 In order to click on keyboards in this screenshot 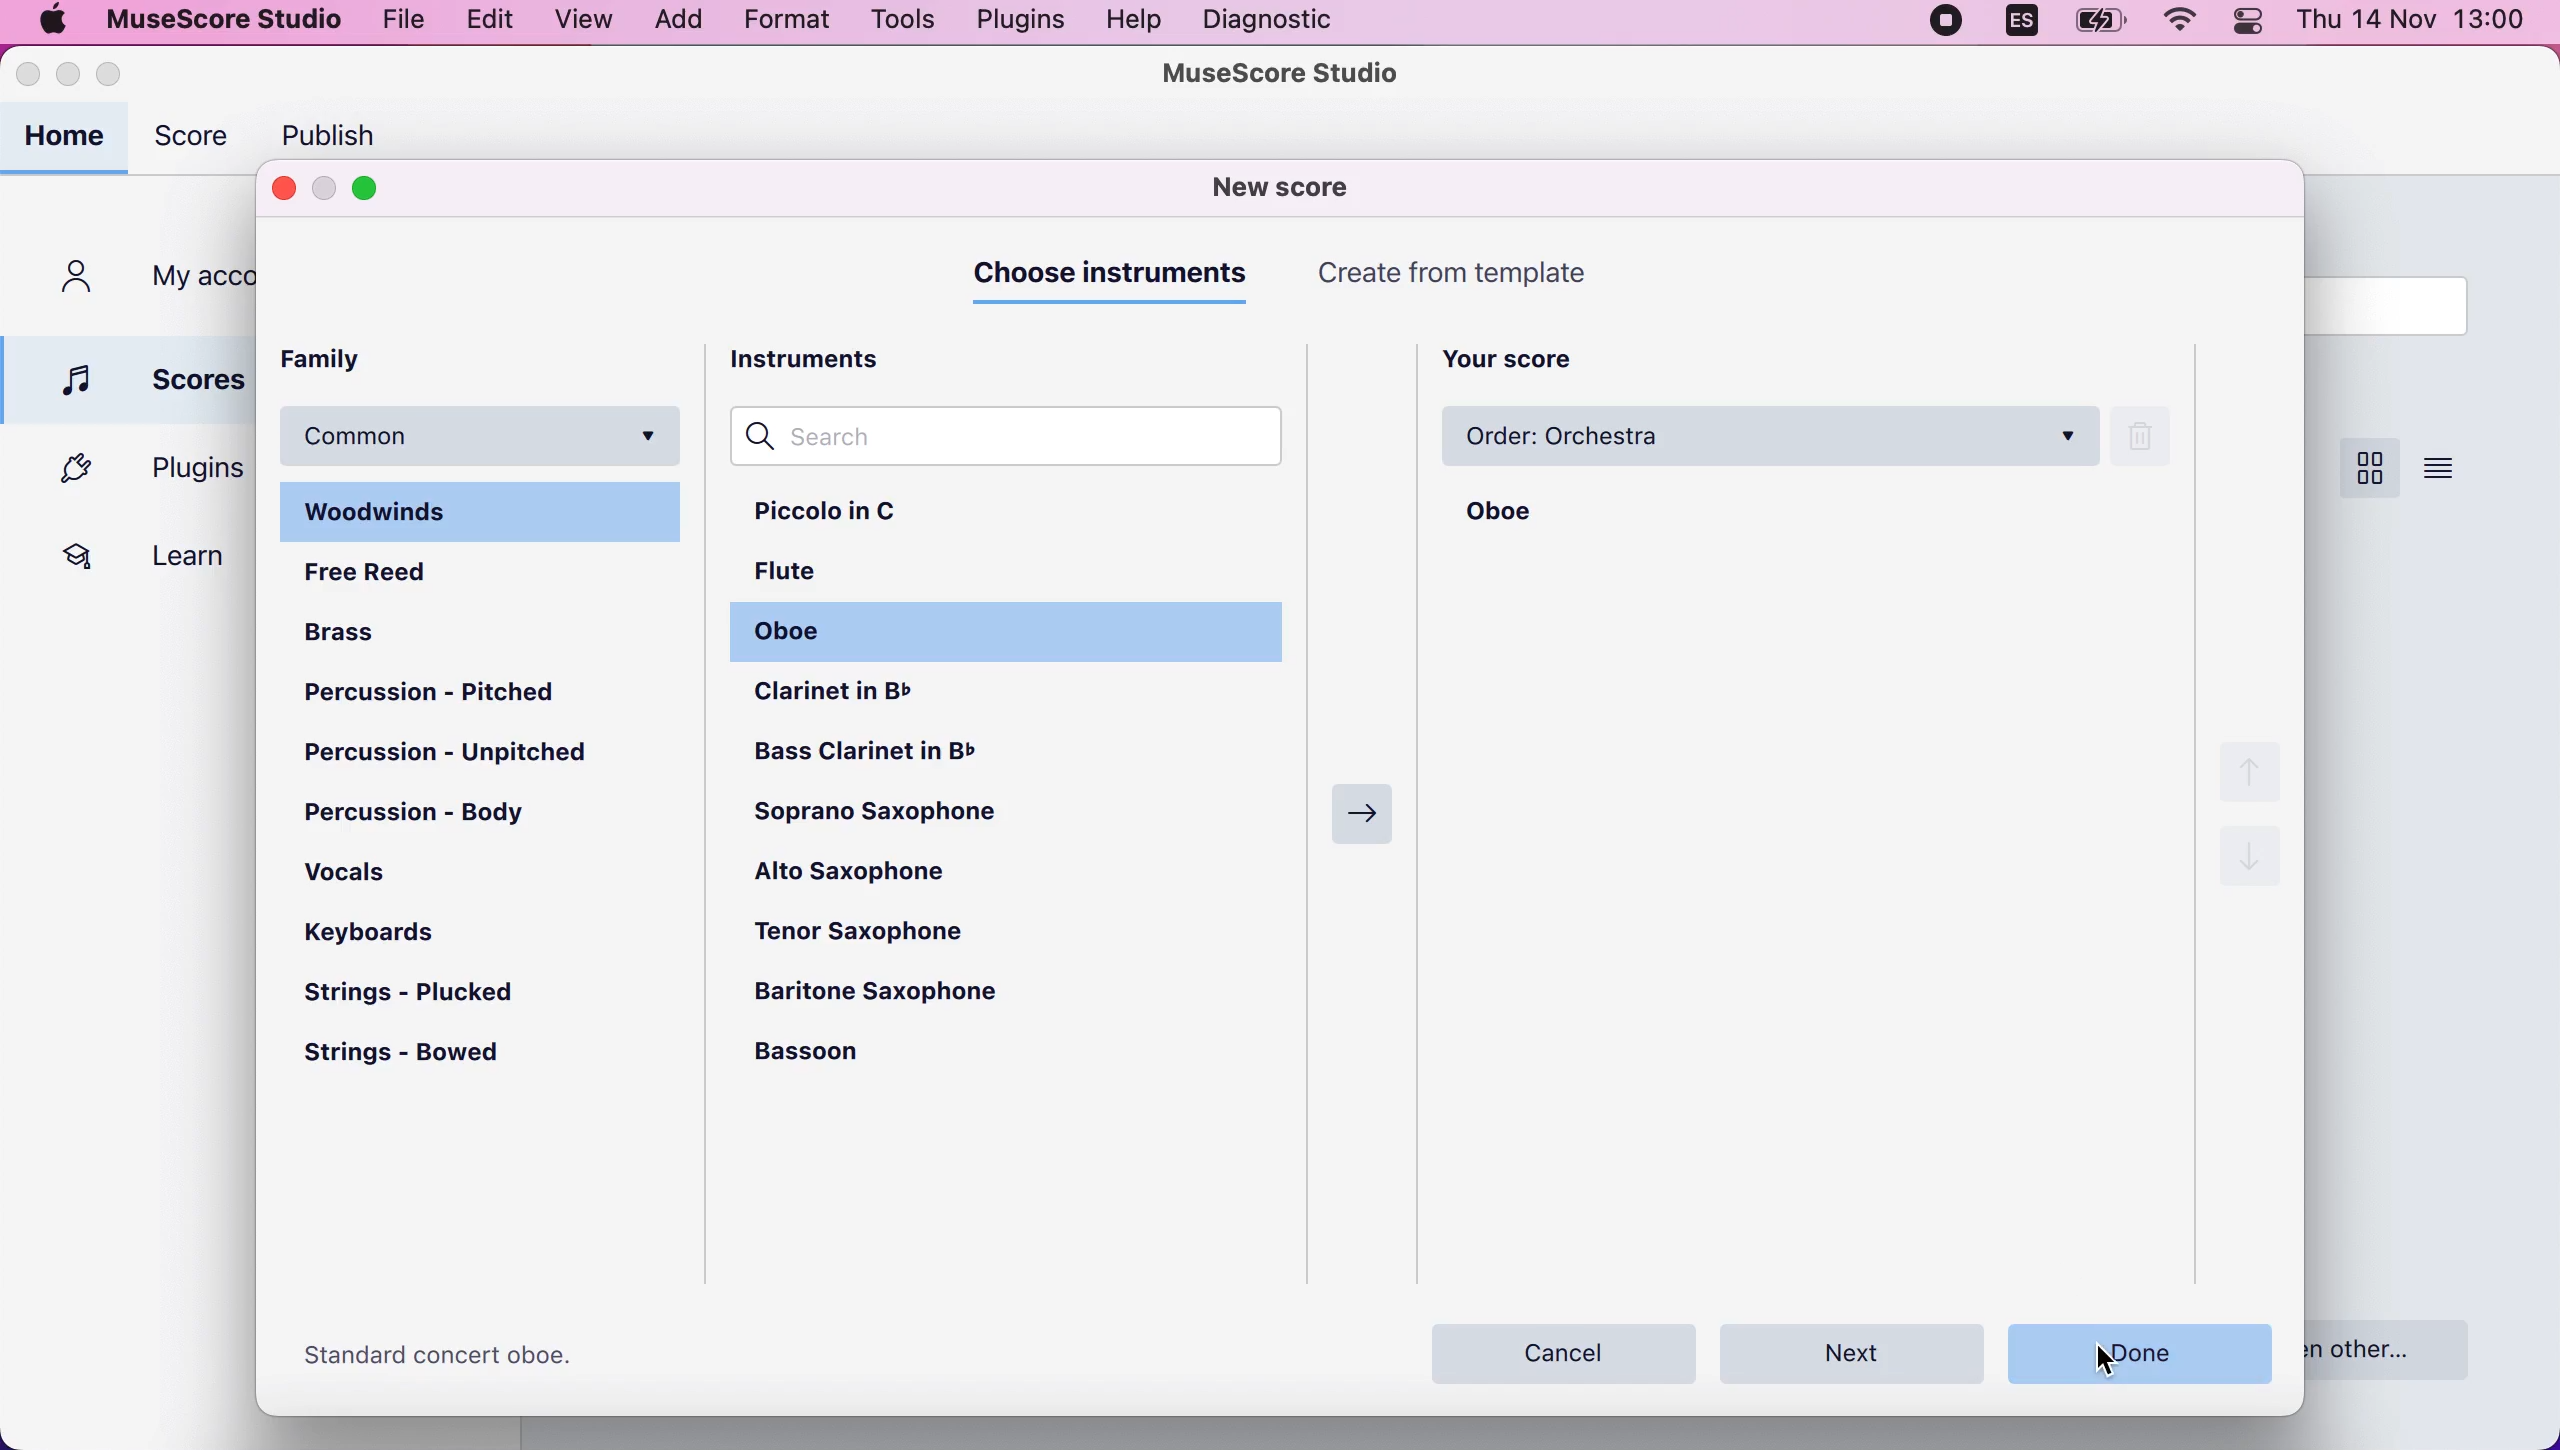, I will do `click(378, 929)`.